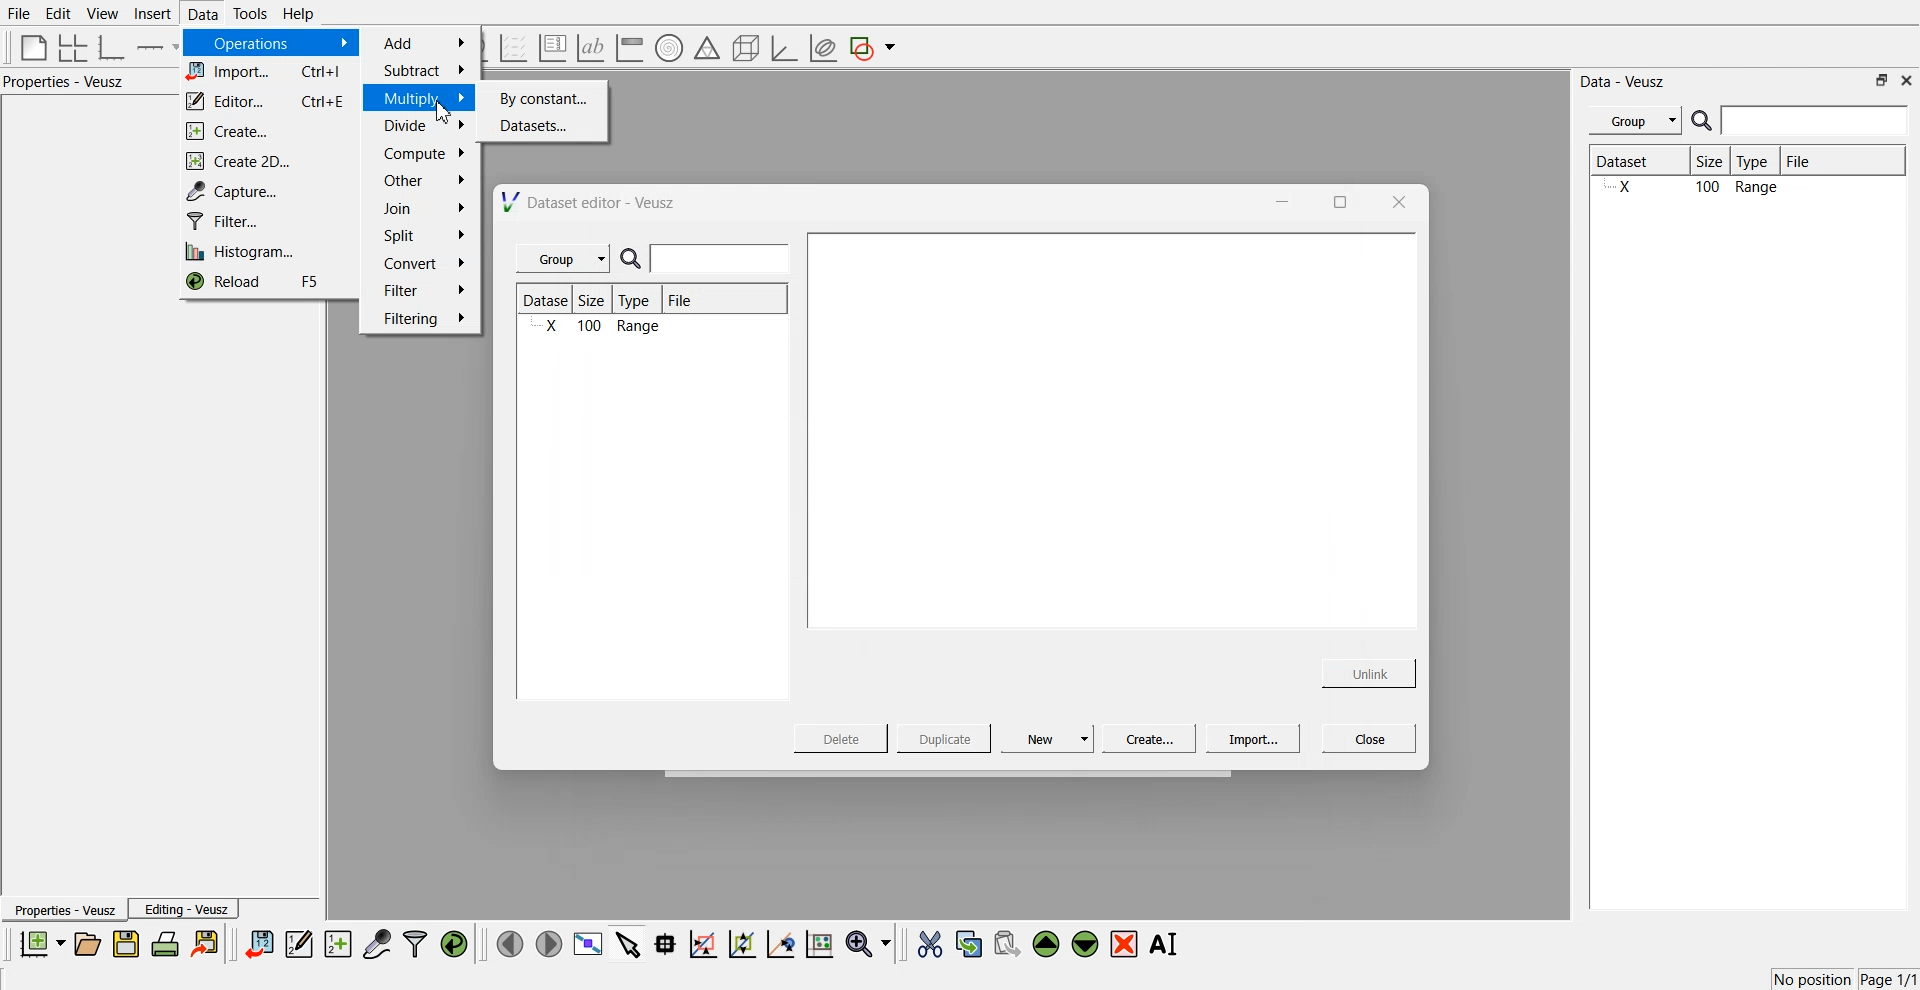  I want to click on draw a rectangle on zoom graph axes, so click(702, 942).